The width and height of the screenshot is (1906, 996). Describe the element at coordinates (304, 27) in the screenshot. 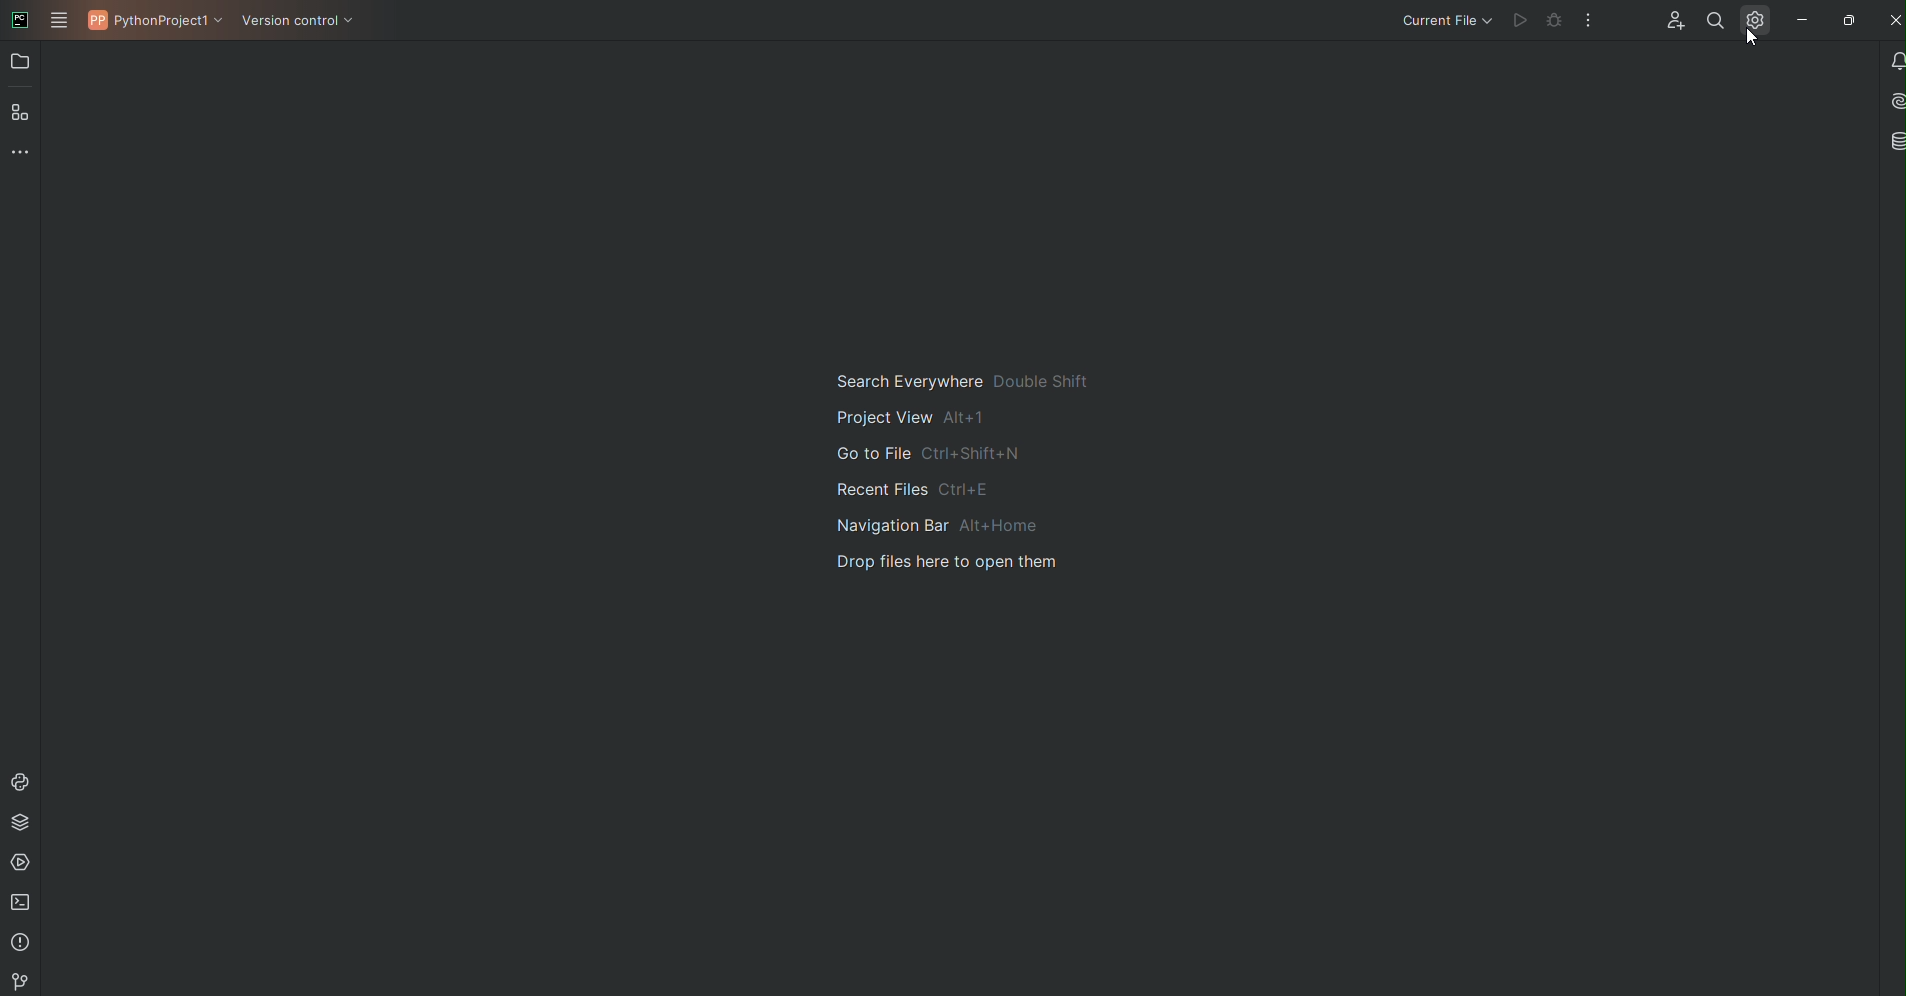

I see `Version Control` at that location.